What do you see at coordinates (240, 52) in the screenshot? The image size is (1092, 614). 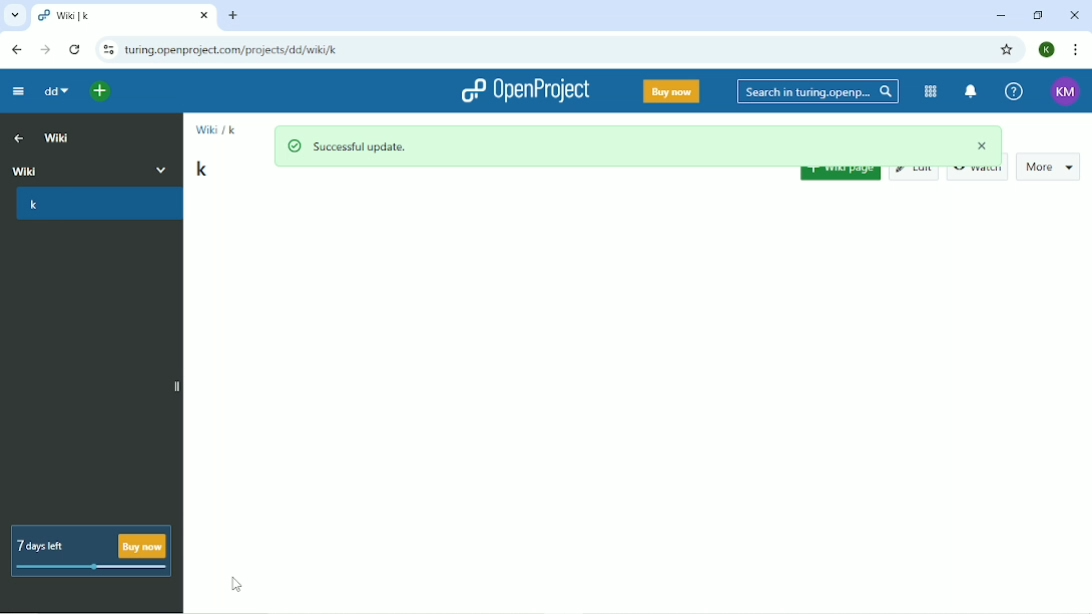 I see `turing.openproject.com/projects/dd/wiki/k` at bounding box center [240, 52].